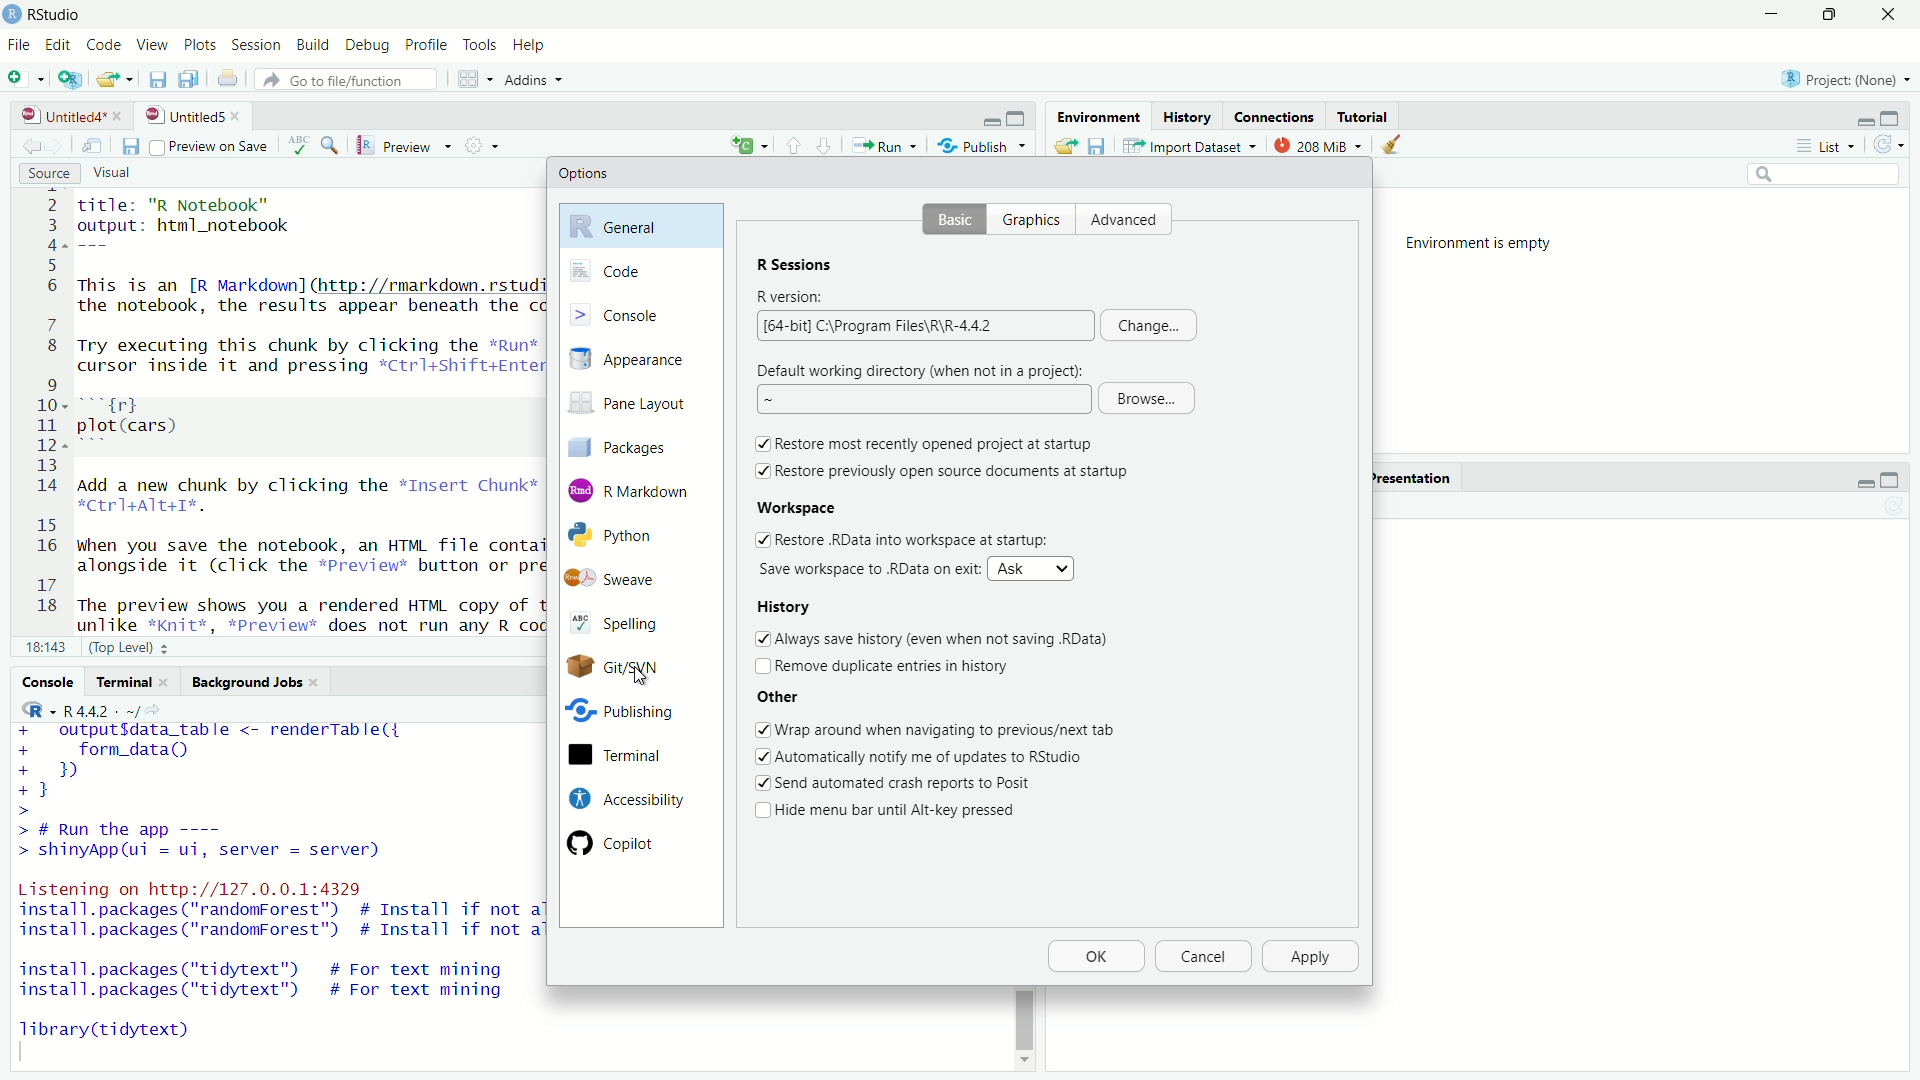  I want to click on Toys, so click(479, 46).